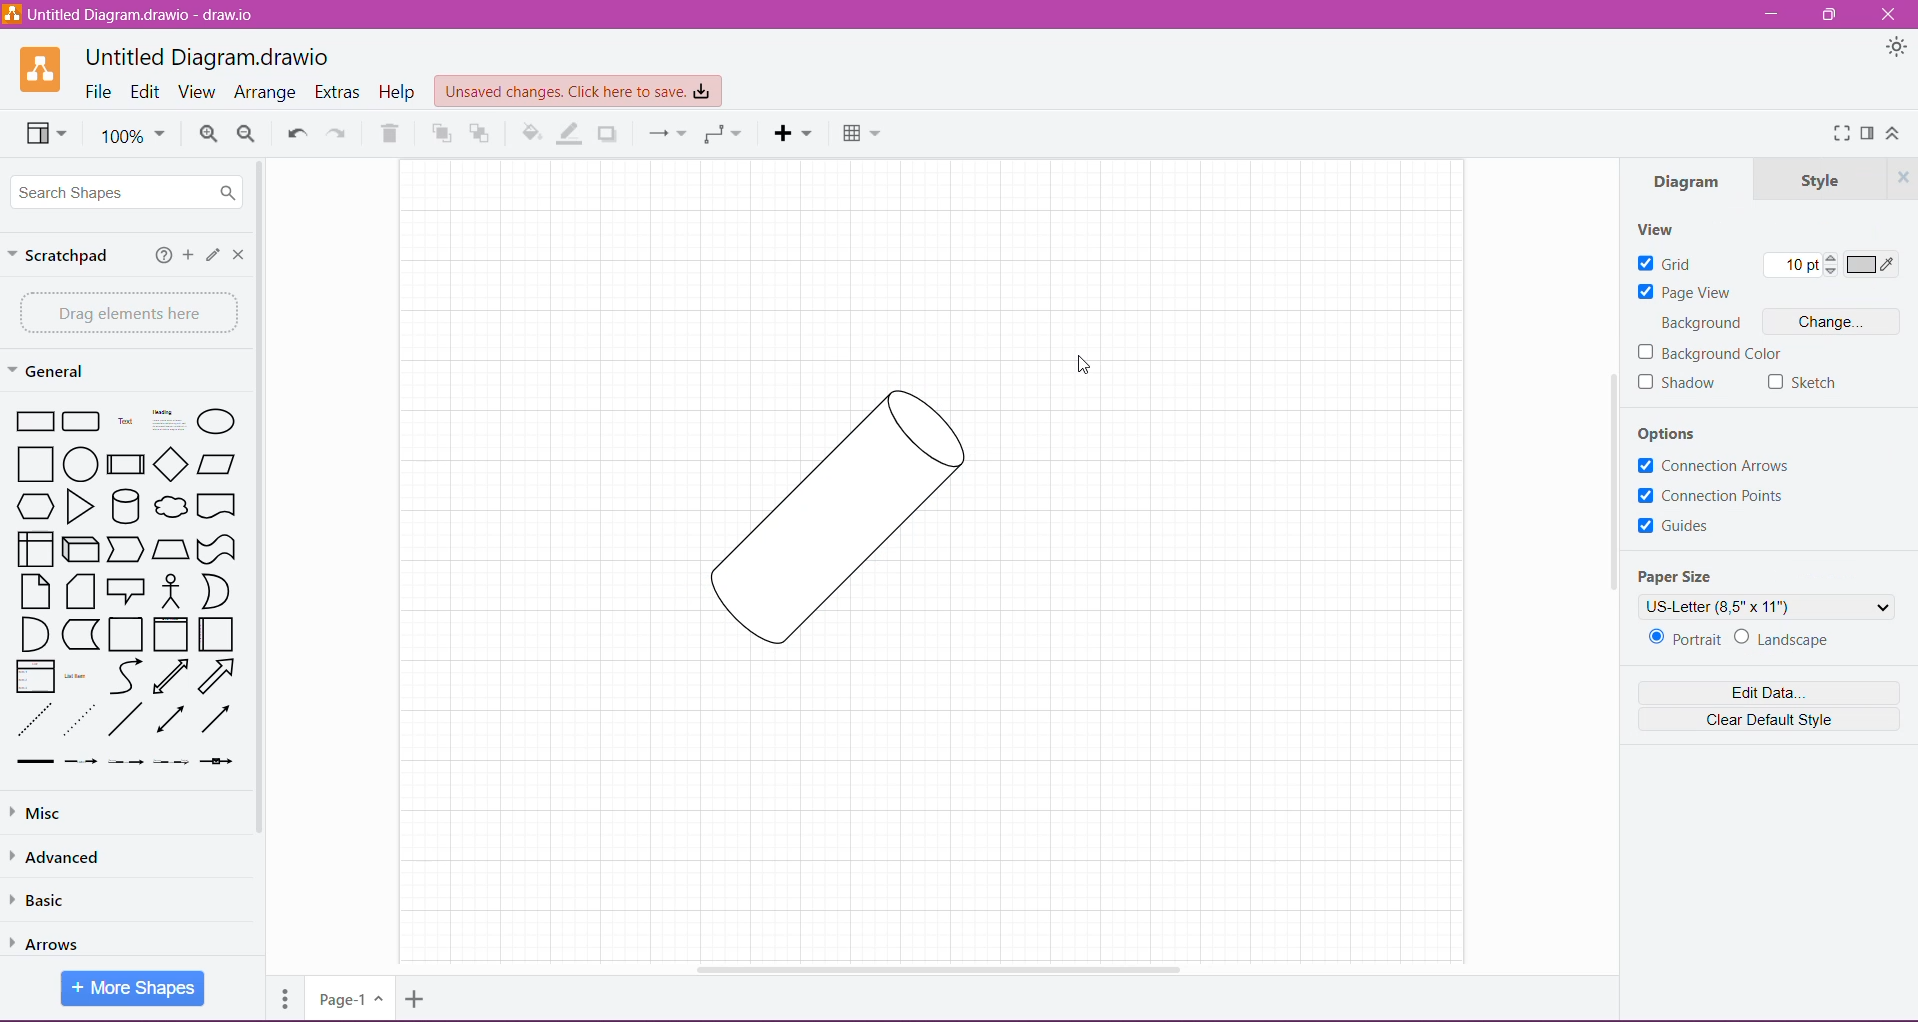  I want to click on Edit, so click(145, 91).